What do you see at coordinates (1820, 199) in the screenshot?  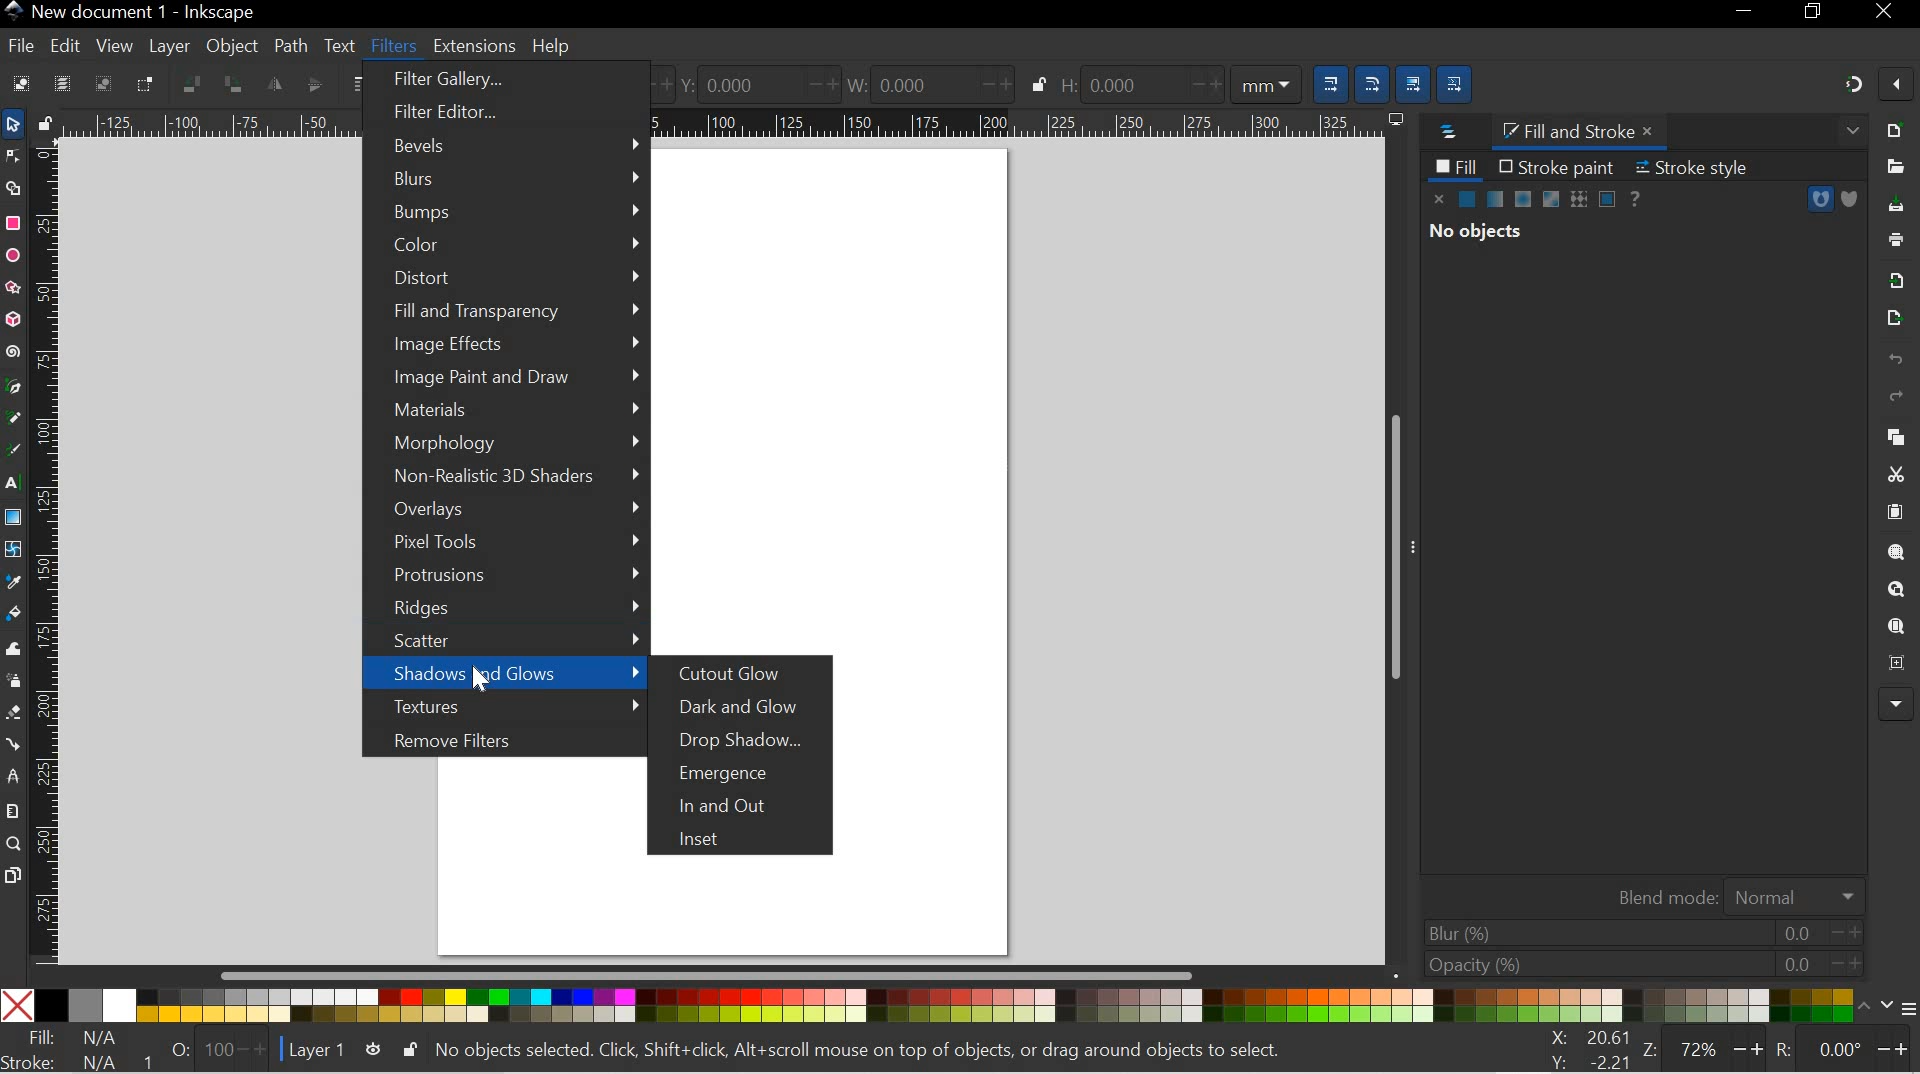 I see `PATH` at bounding box center [1820, 199].